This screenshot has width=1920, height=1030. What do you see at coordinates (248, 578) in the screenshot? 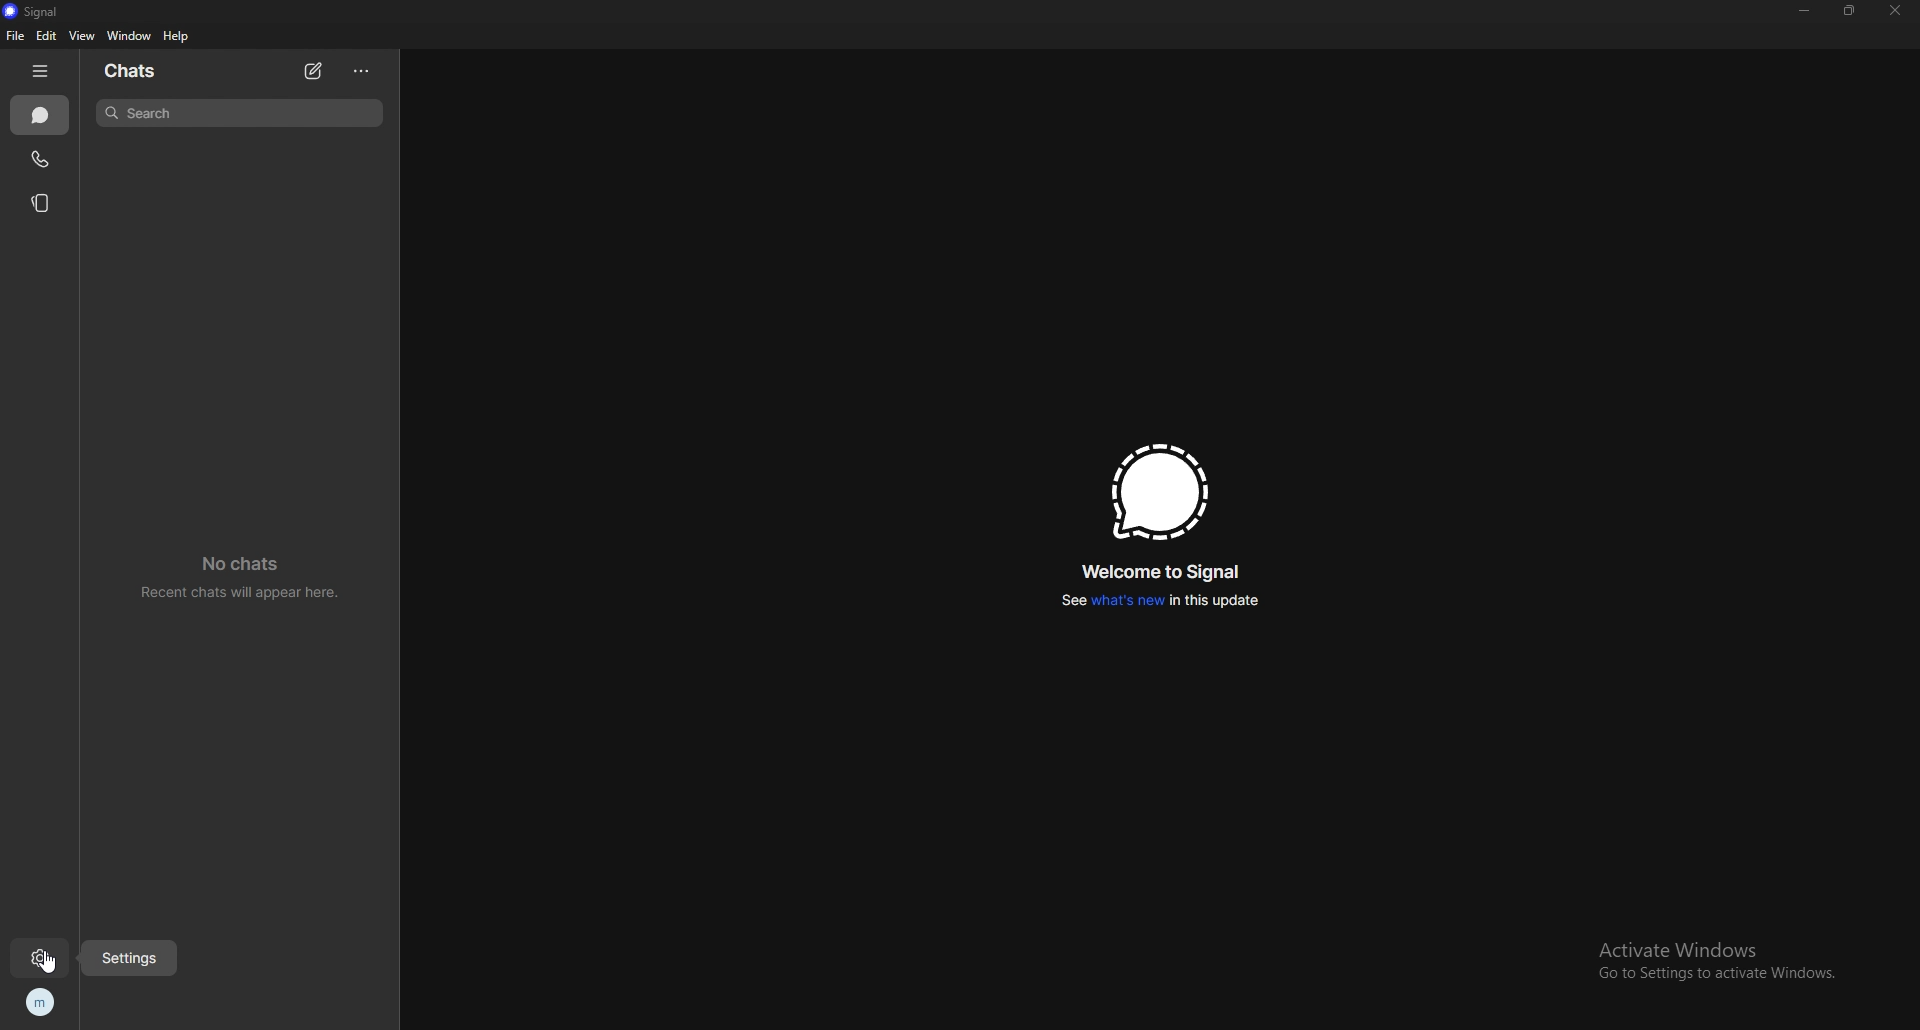
I see `no chats recent chats will appear here` at bounding box center [248, 578].